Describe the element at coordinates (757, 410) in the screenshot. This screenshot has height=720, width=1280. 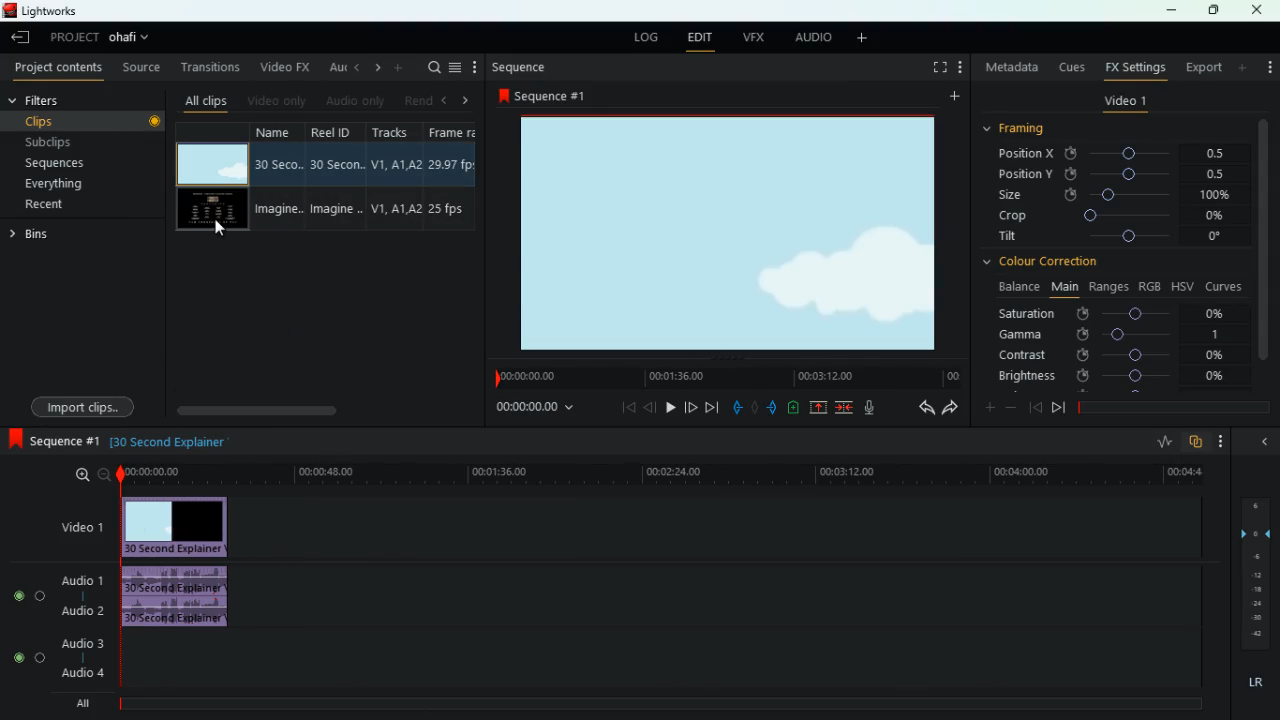
I see `hold` at that location.